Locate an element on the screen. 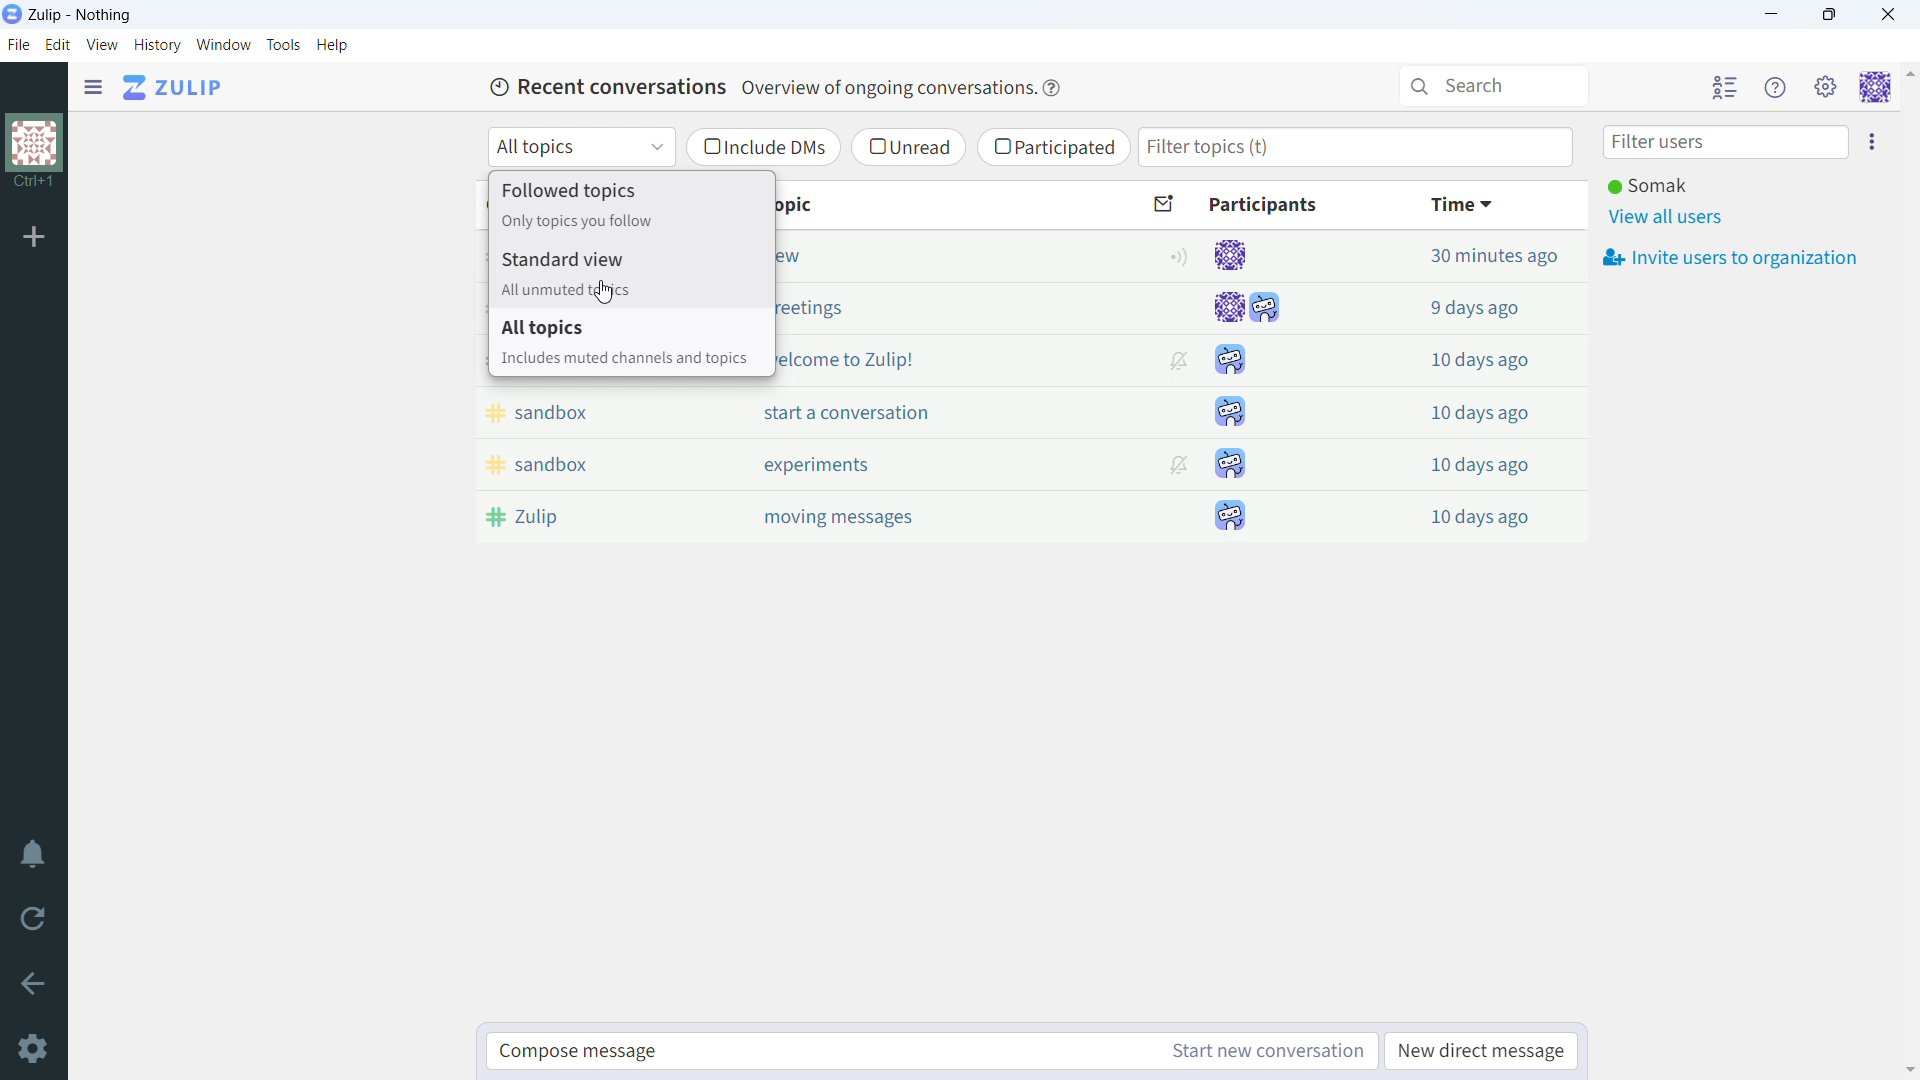  muted is located at coordinates (1176, 464).